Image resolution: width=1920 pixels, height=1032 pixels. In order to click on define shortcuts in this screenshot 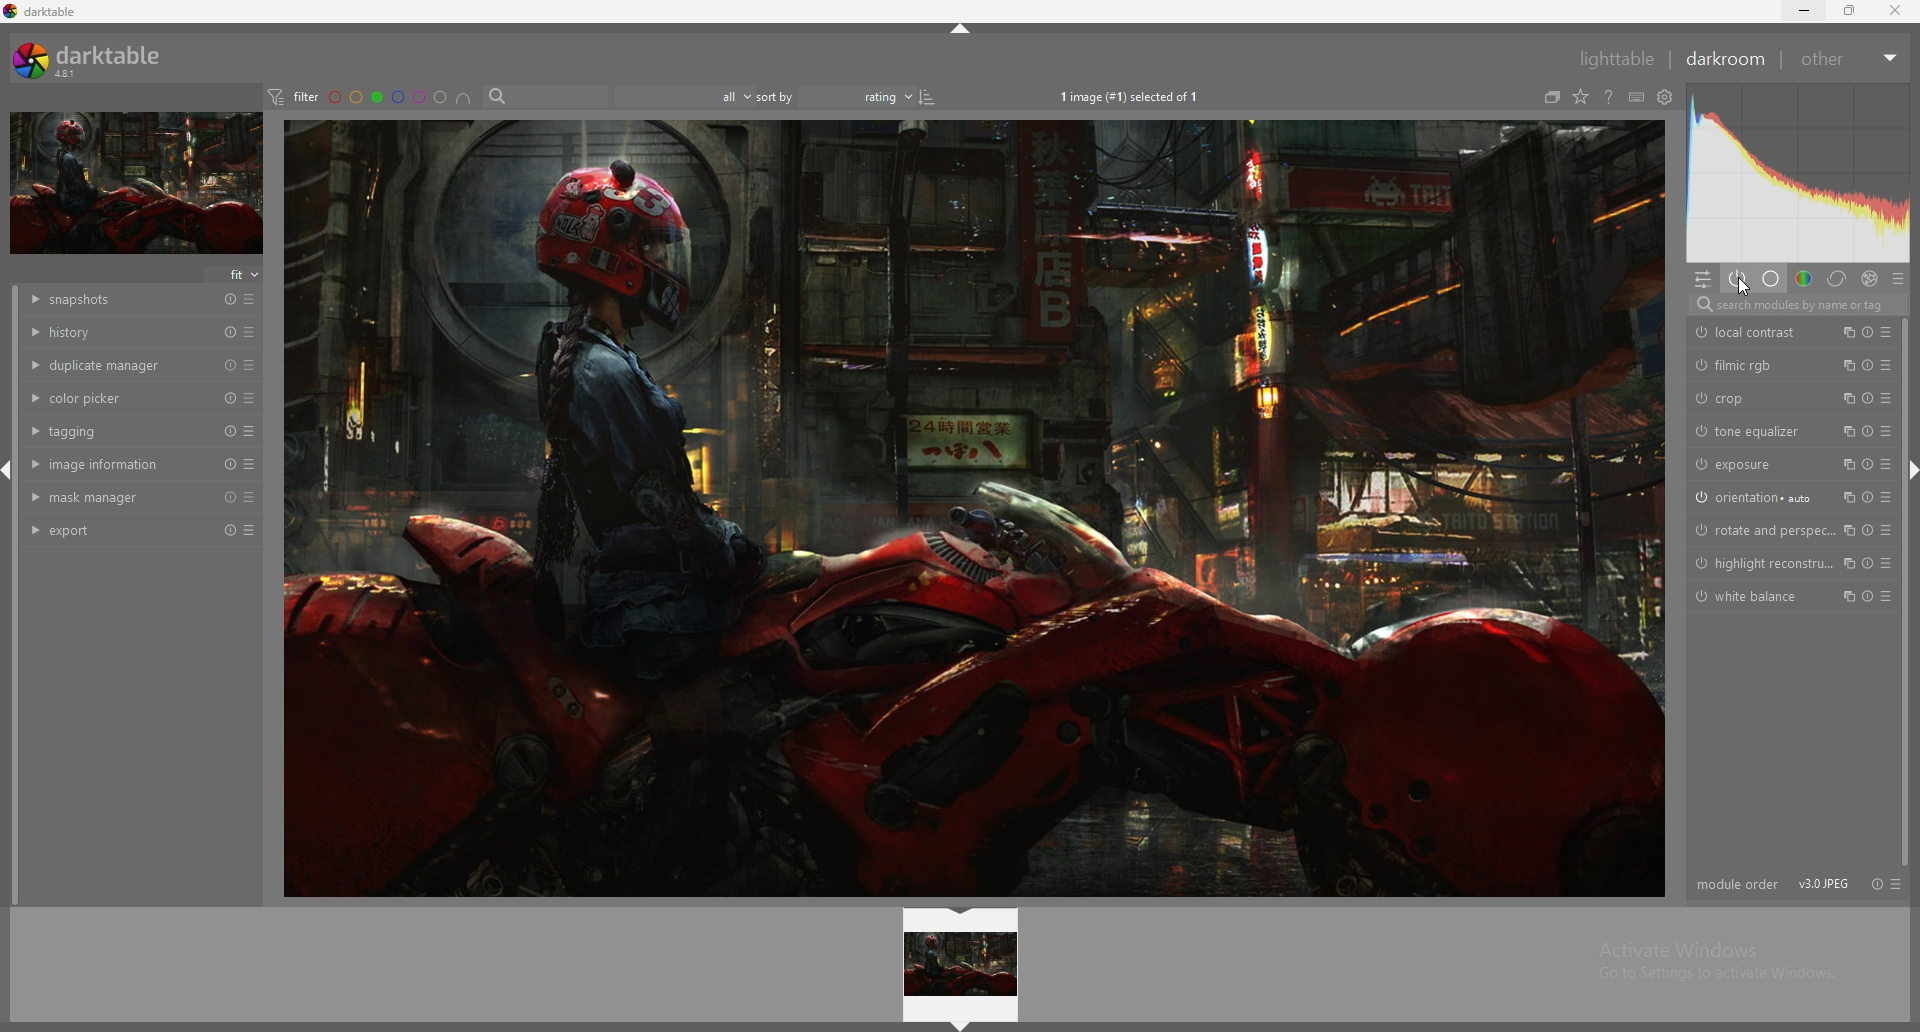, I will do `click(1636, 97)`.